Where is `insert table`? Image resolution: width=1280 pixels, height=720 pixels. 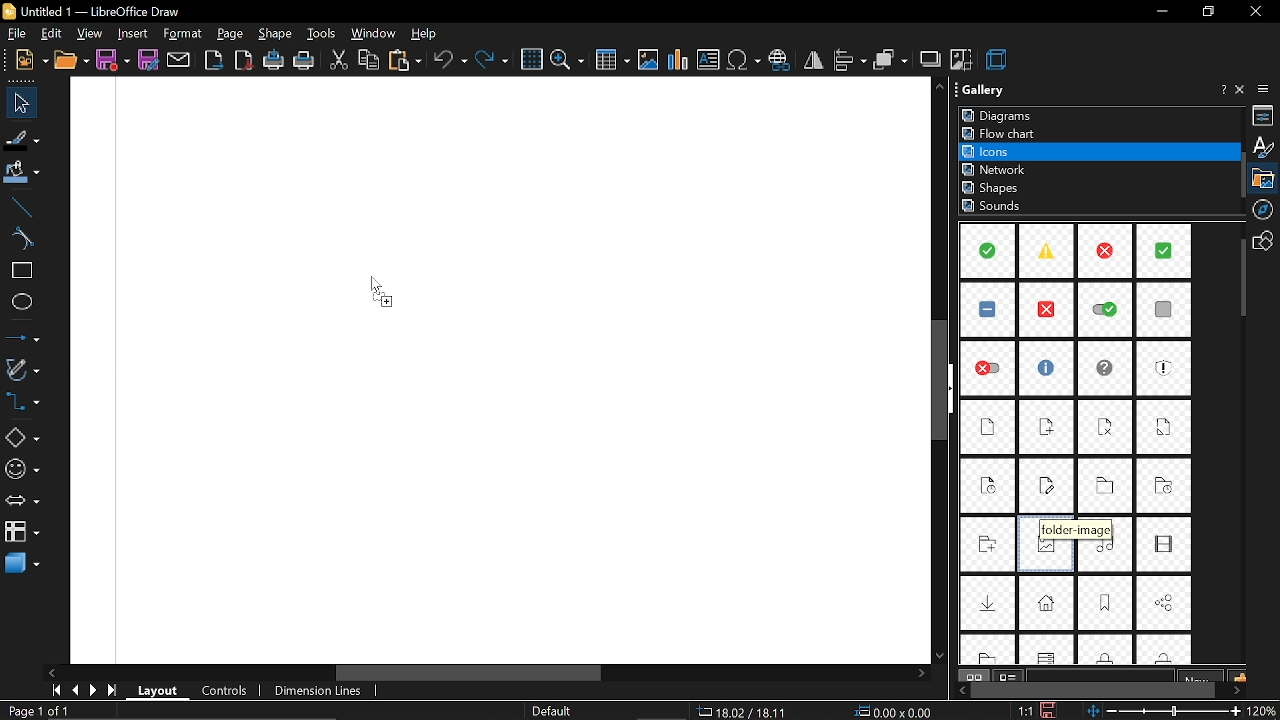 insert table is located at coordinates (611, 61).